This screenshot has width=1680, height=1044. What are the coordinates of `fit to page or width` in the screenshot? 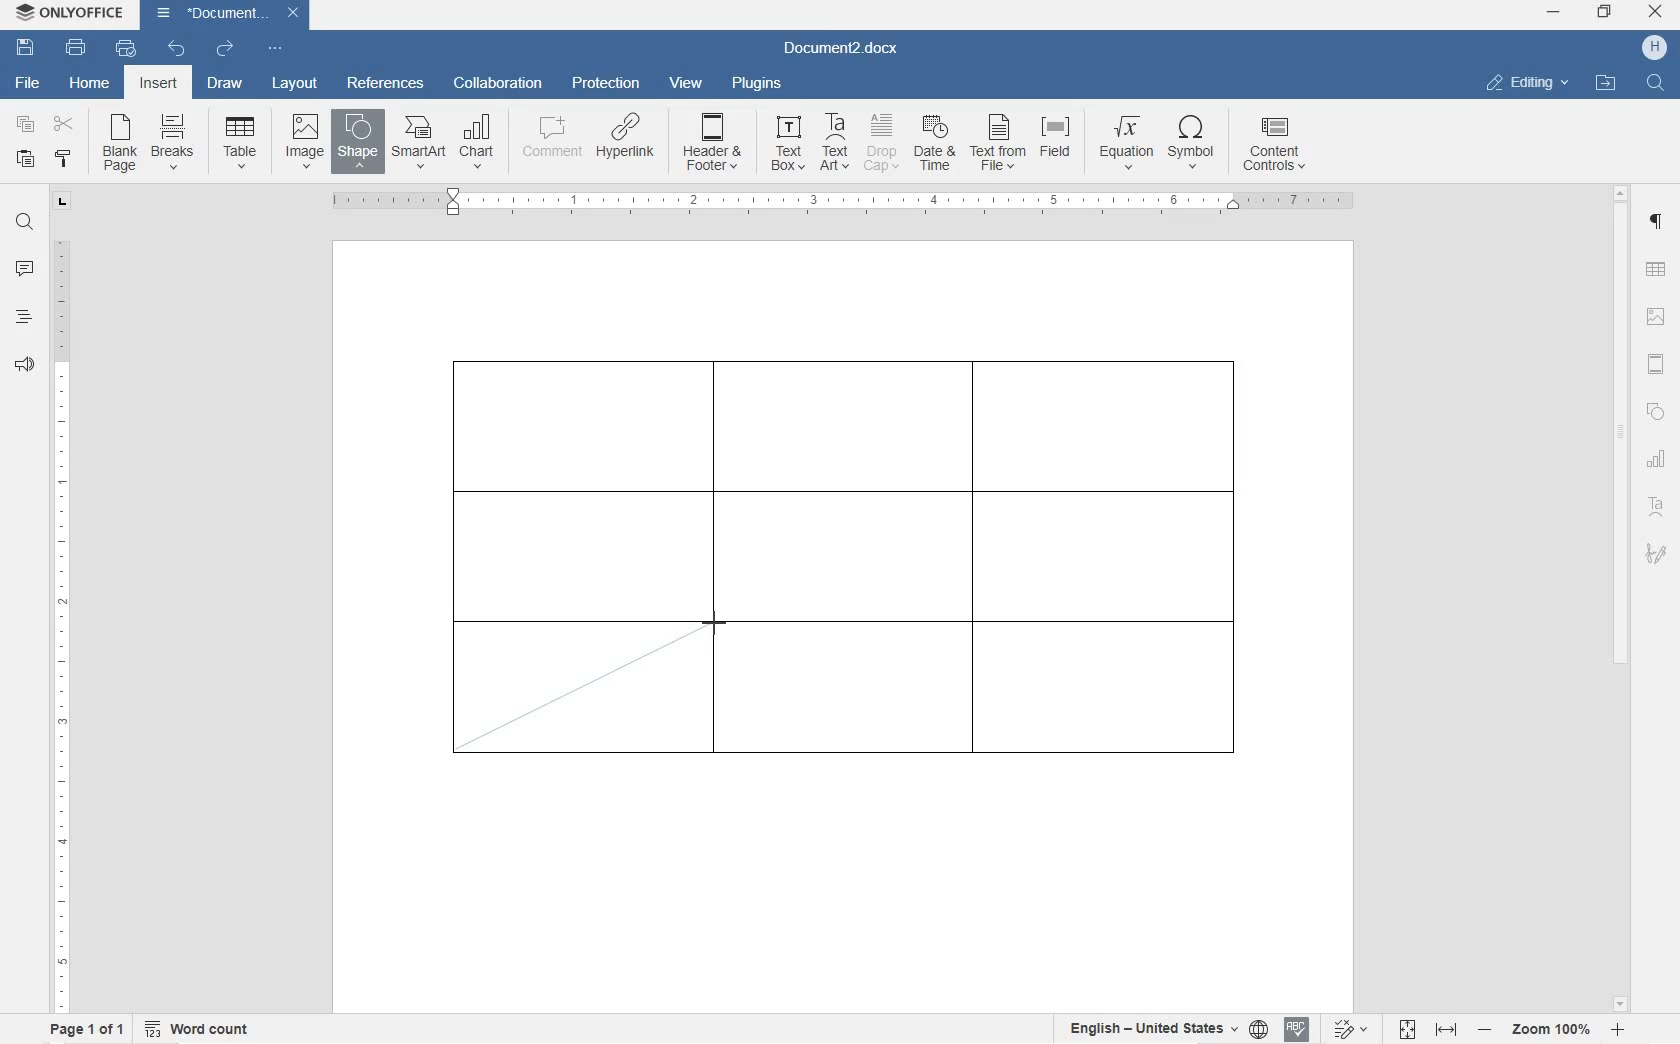 It's located at (1428, 1028).